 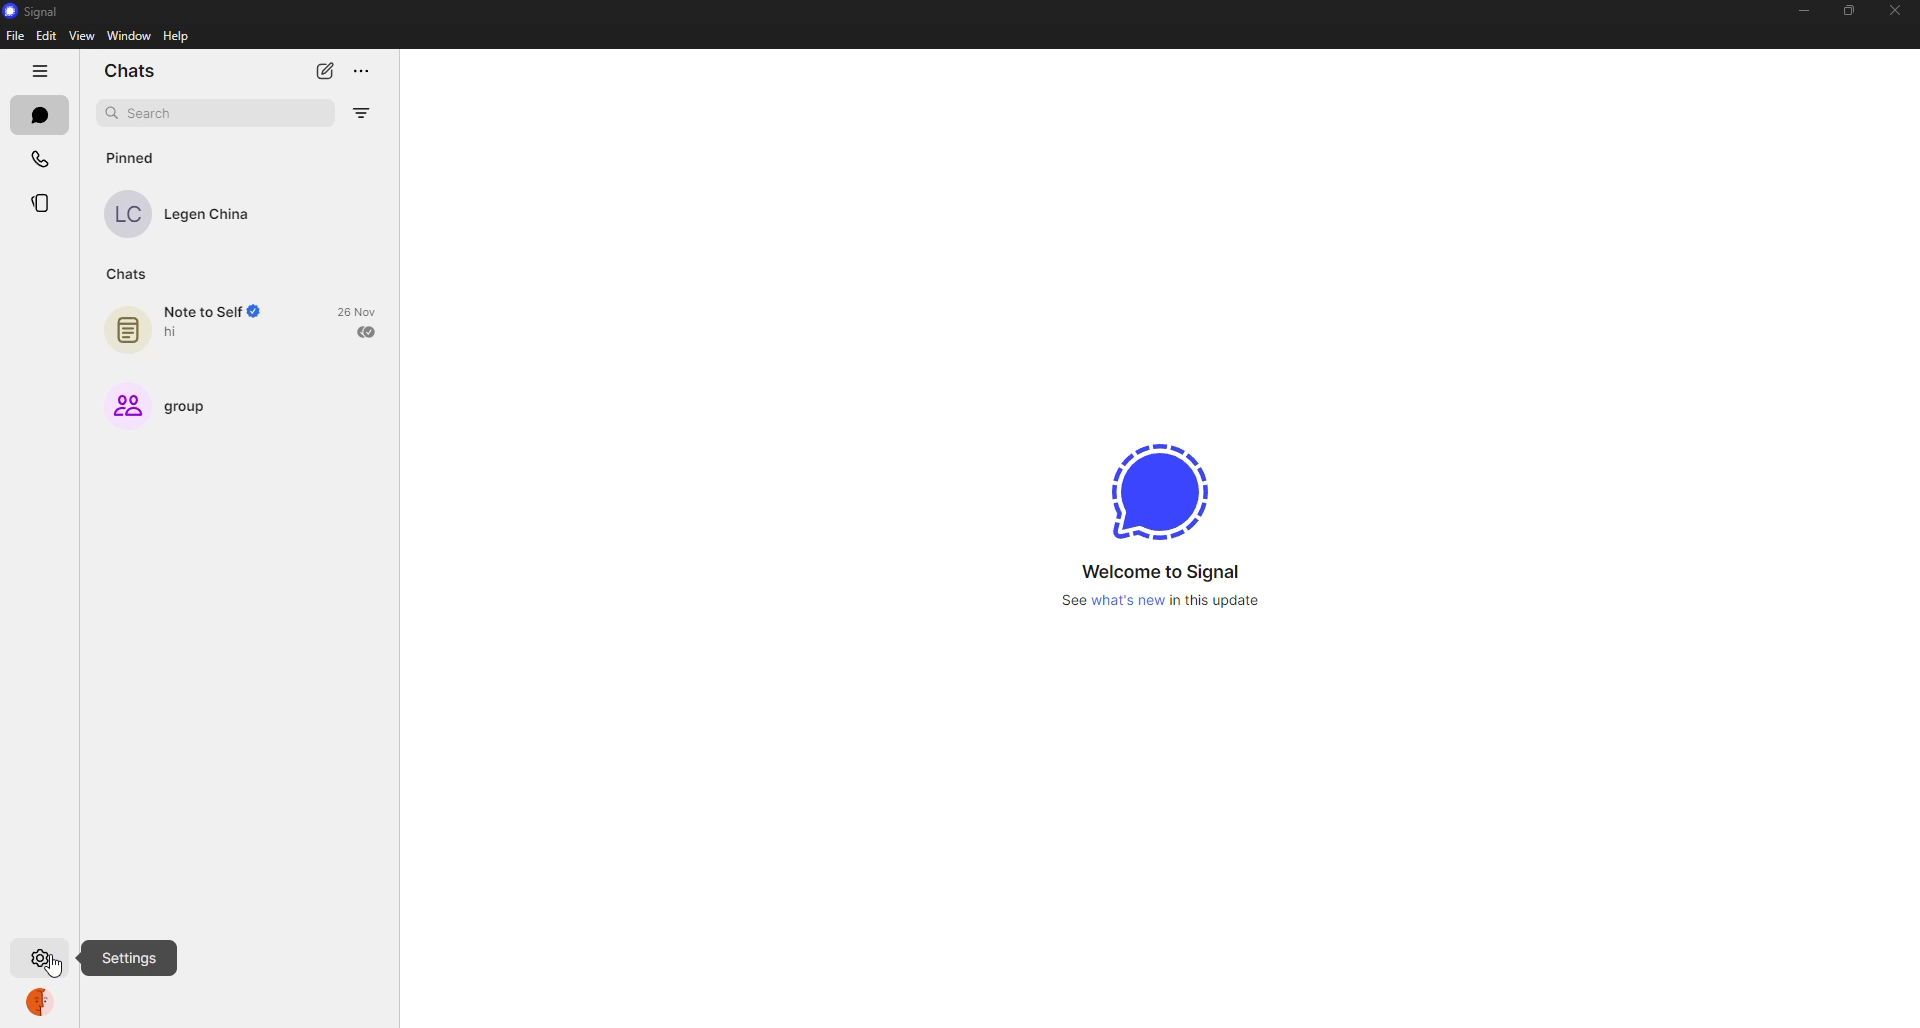 What do you see at coordinates (177, 37) in the screenshot?
I see `help` at bounding box center [177, 37].